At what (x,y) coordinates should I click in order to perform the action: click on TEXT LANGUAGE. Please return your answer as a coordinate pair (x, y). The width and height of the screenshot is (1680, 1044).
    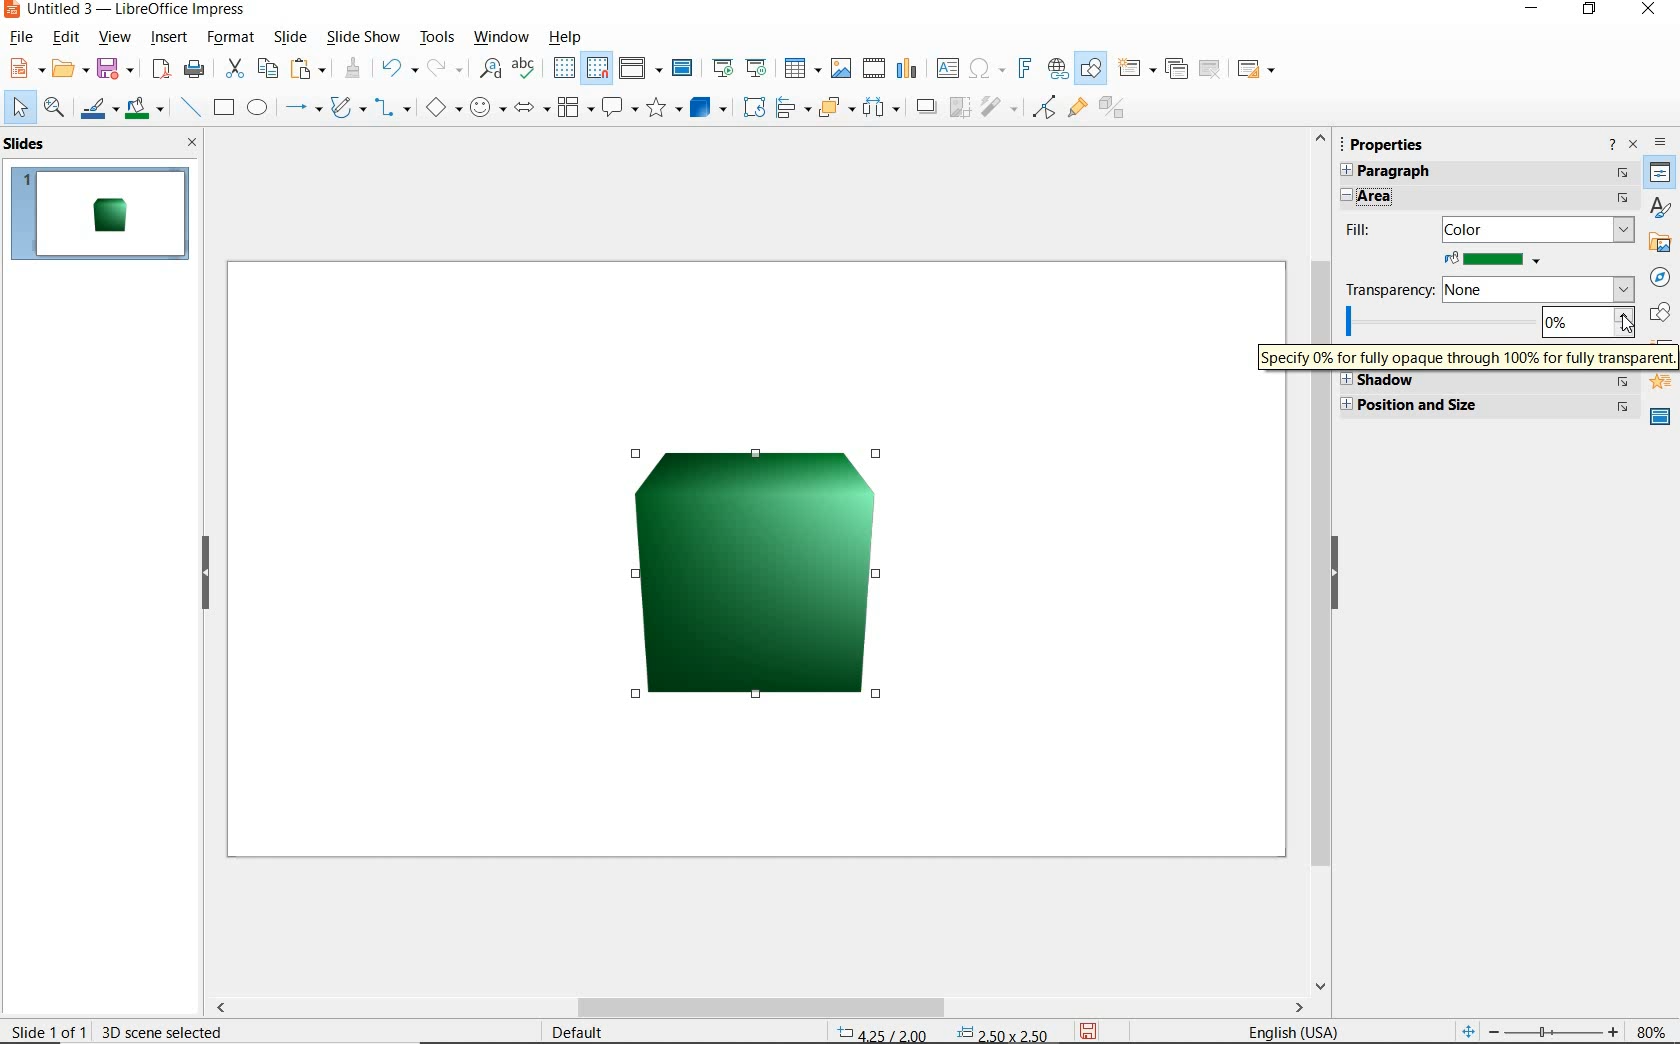
    Looking at the image, I should click on (1296, 1029).